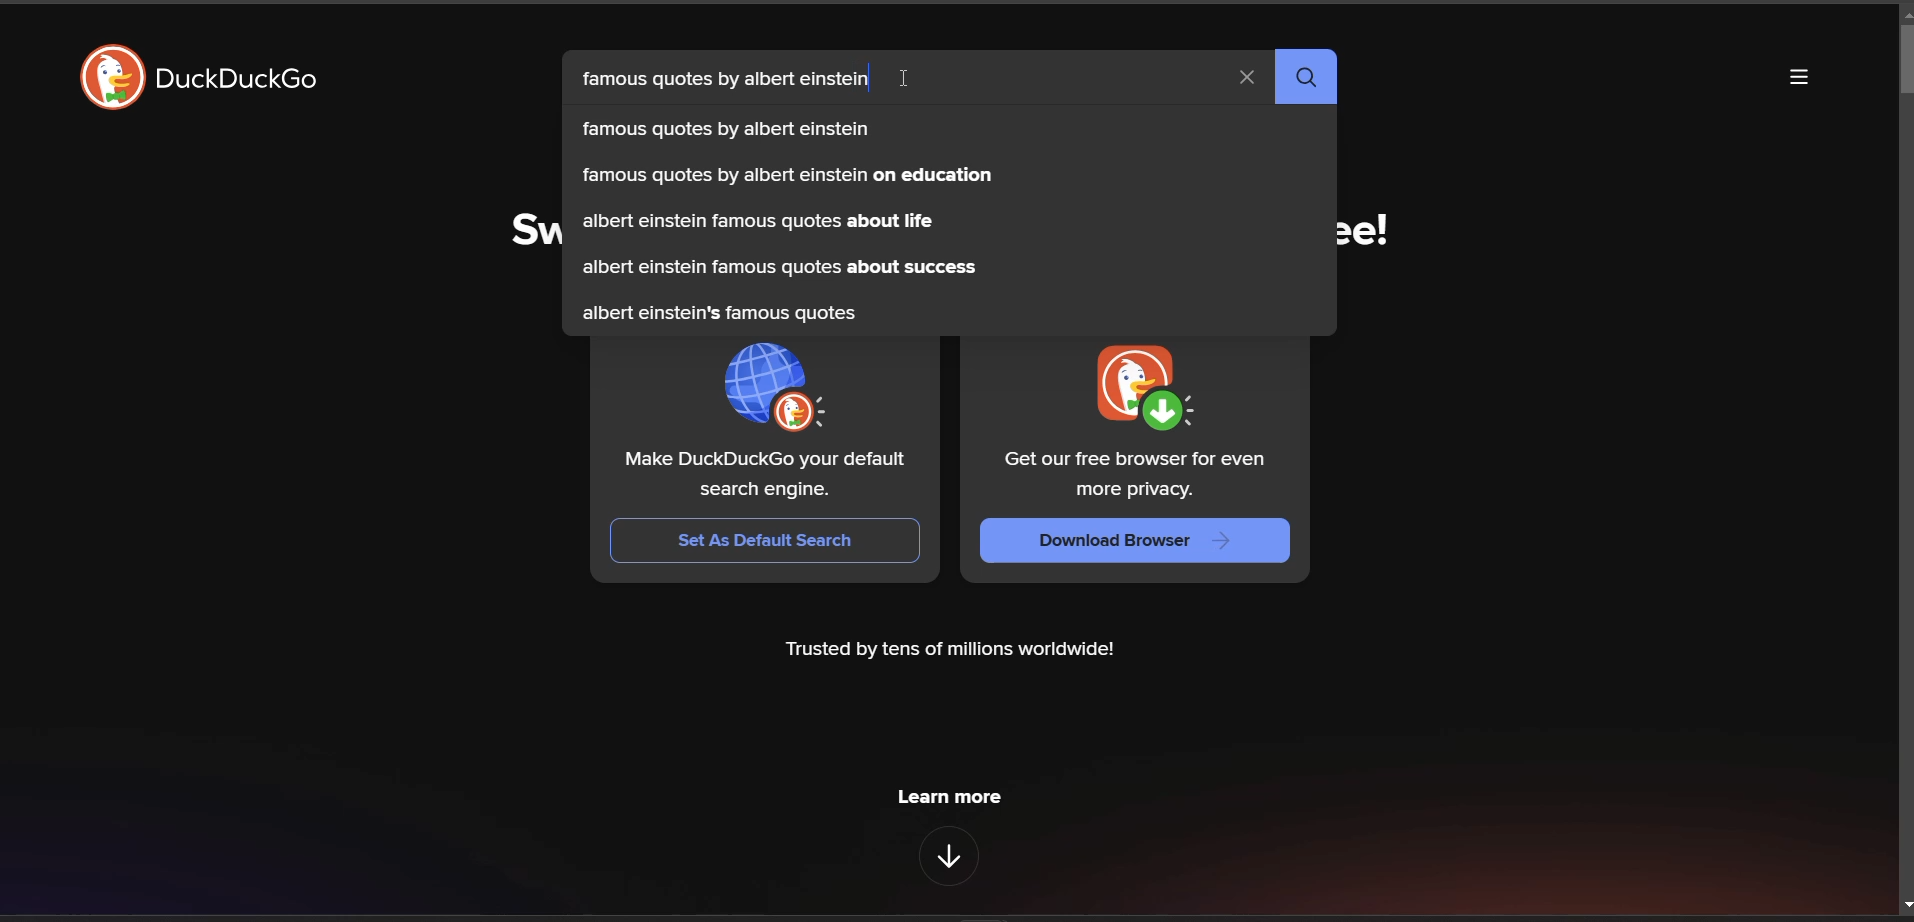 Image resolution: width=1914 pixels, height=922 pixels. I want to click on clear, so click(1247, 78).